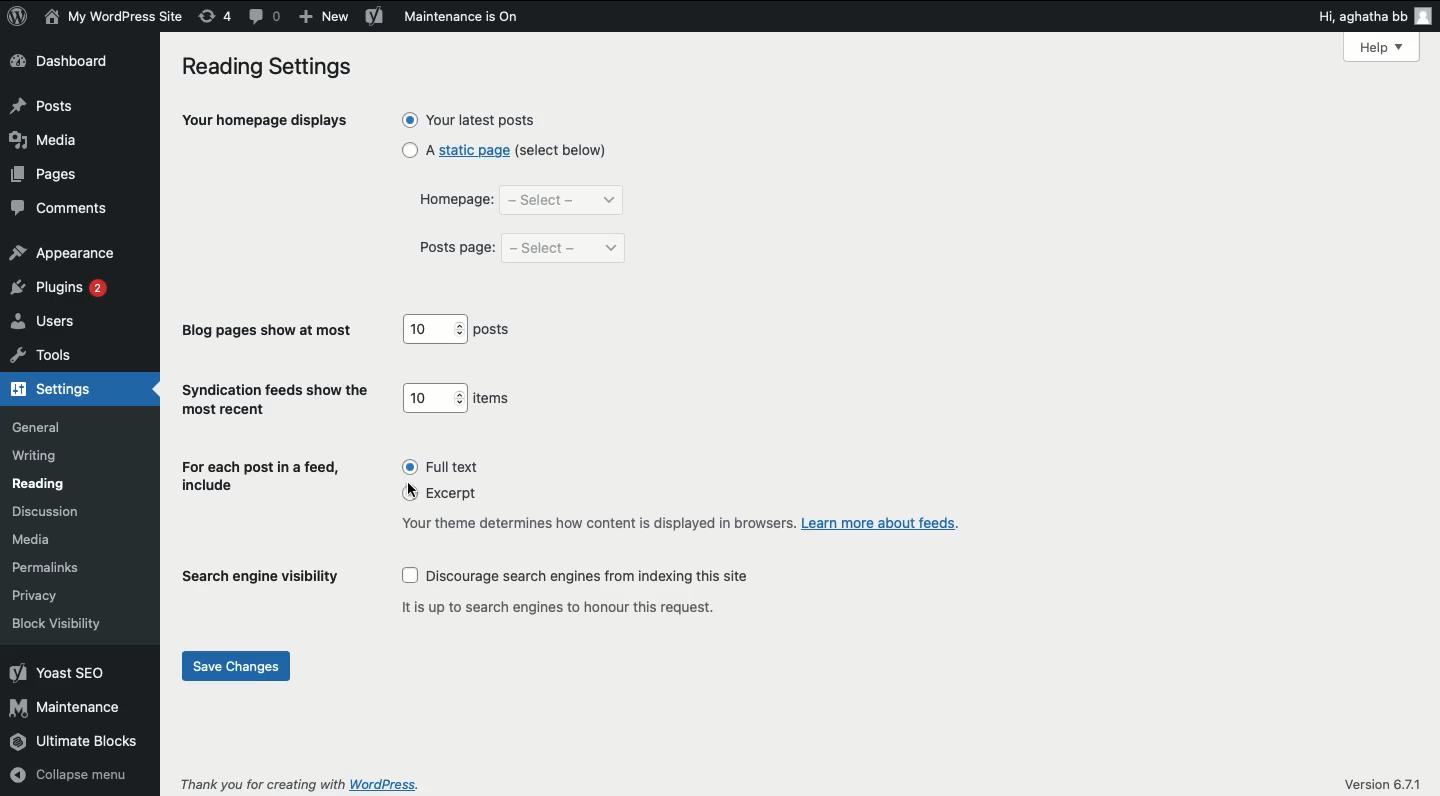  Describe the element at coordinates (278, 400) in the screenshot. I see `syndication feeds show the most recent` at that location.